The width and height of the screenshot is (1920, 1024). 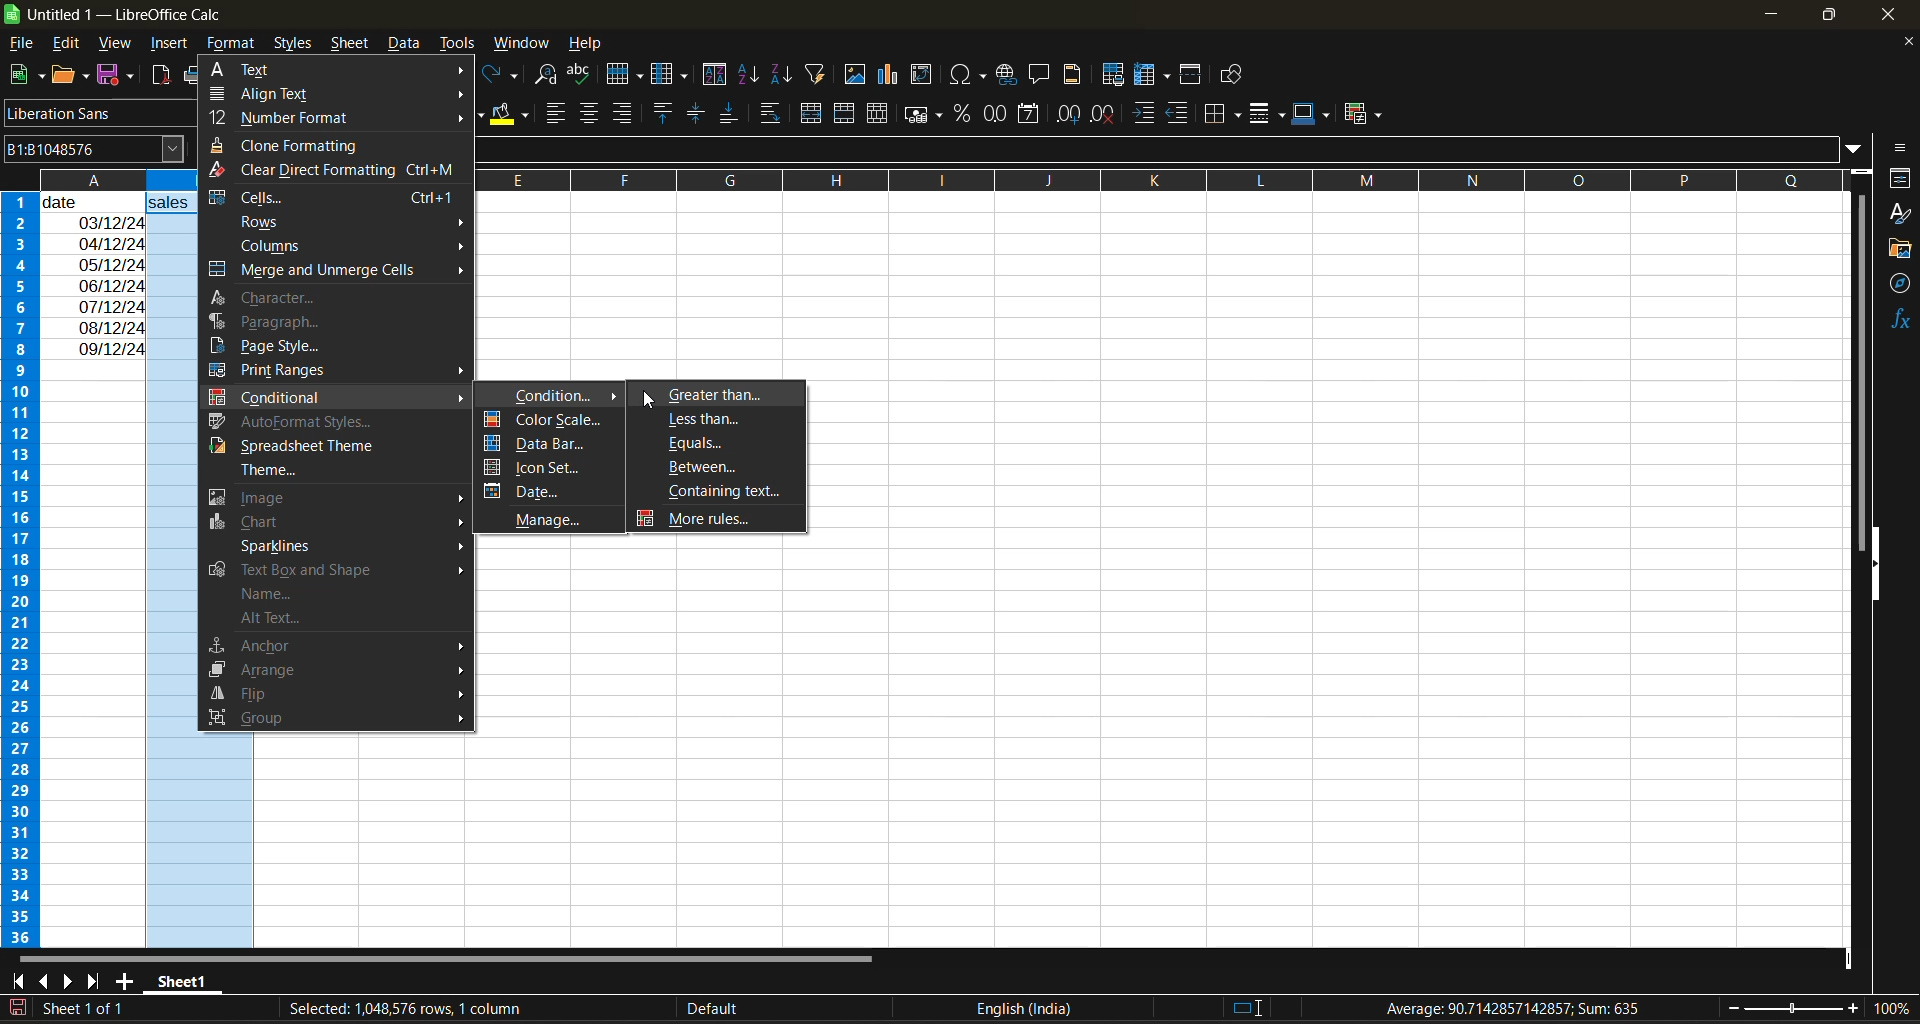 I want to click on expand formula bar, so click(x=1861, y=151).